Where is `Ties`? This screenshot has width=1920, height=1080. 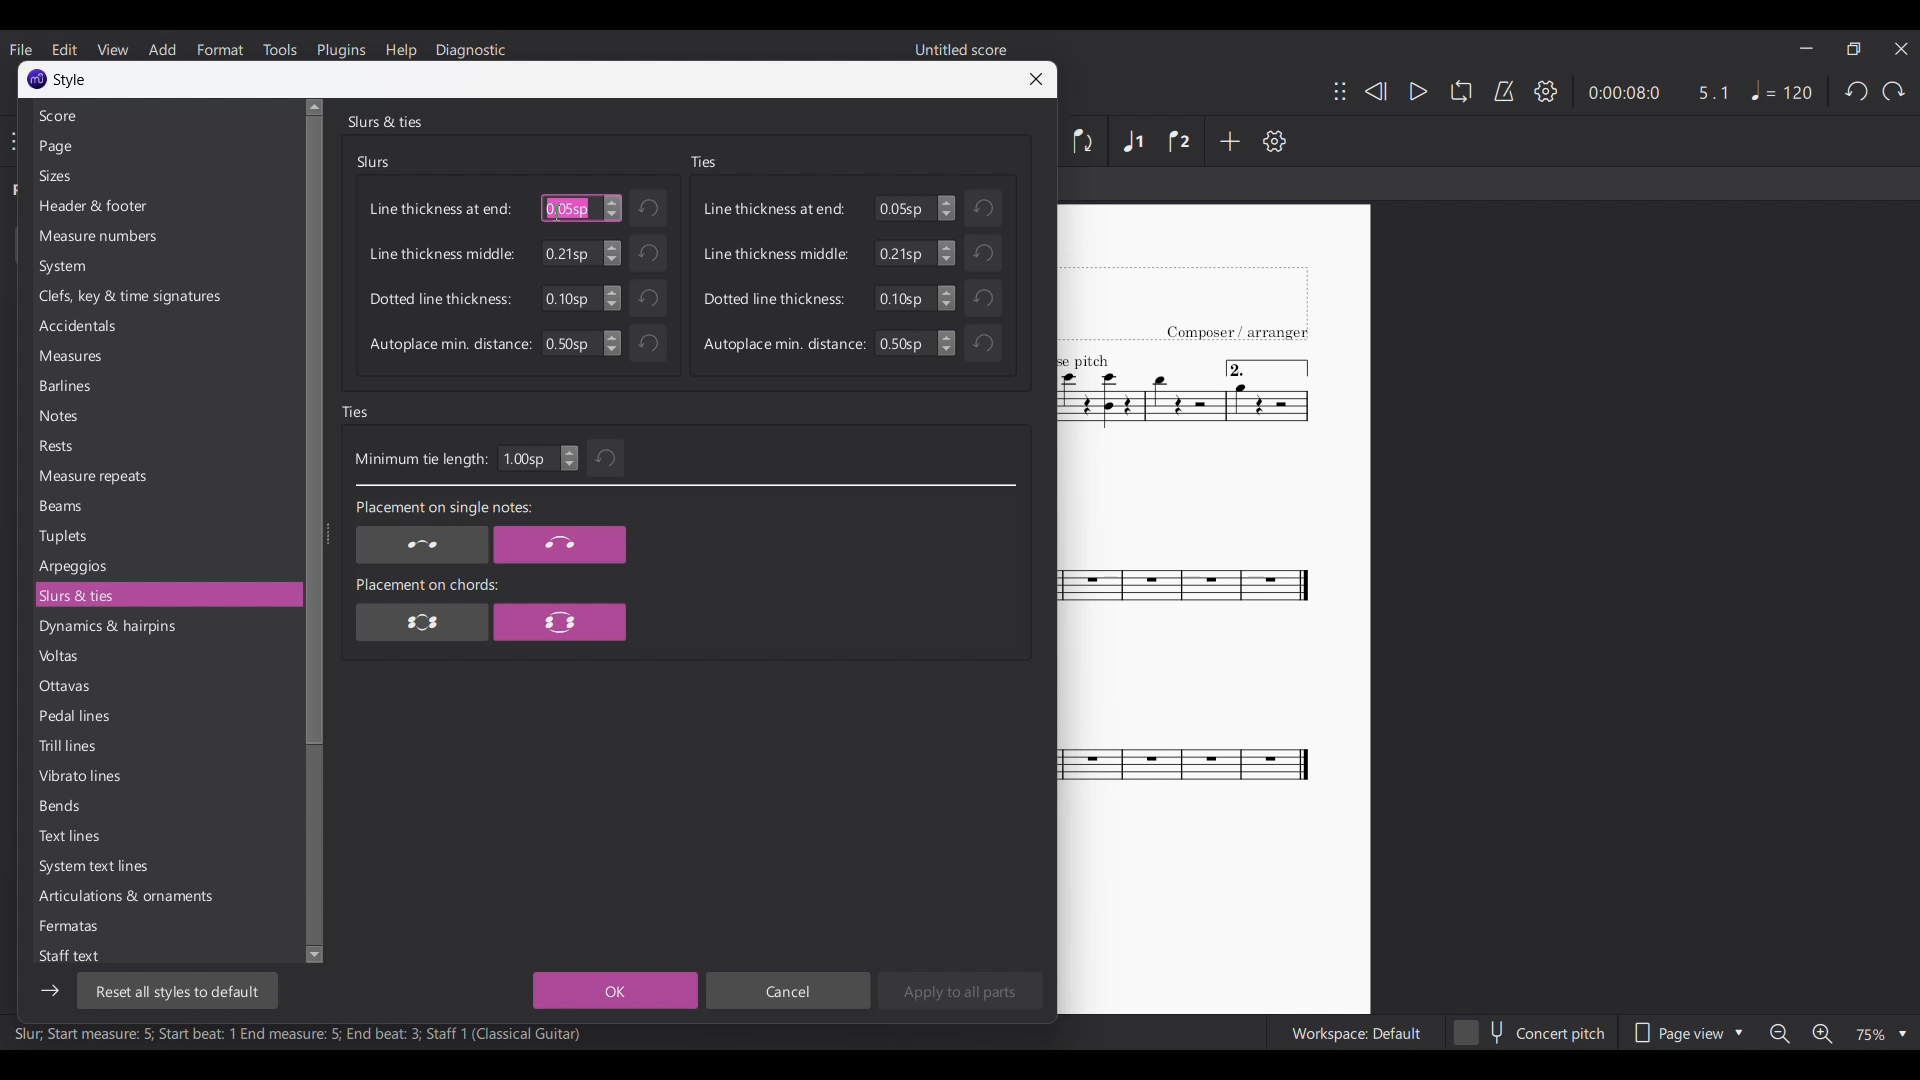 Ties is located at coordinates (703, 162).